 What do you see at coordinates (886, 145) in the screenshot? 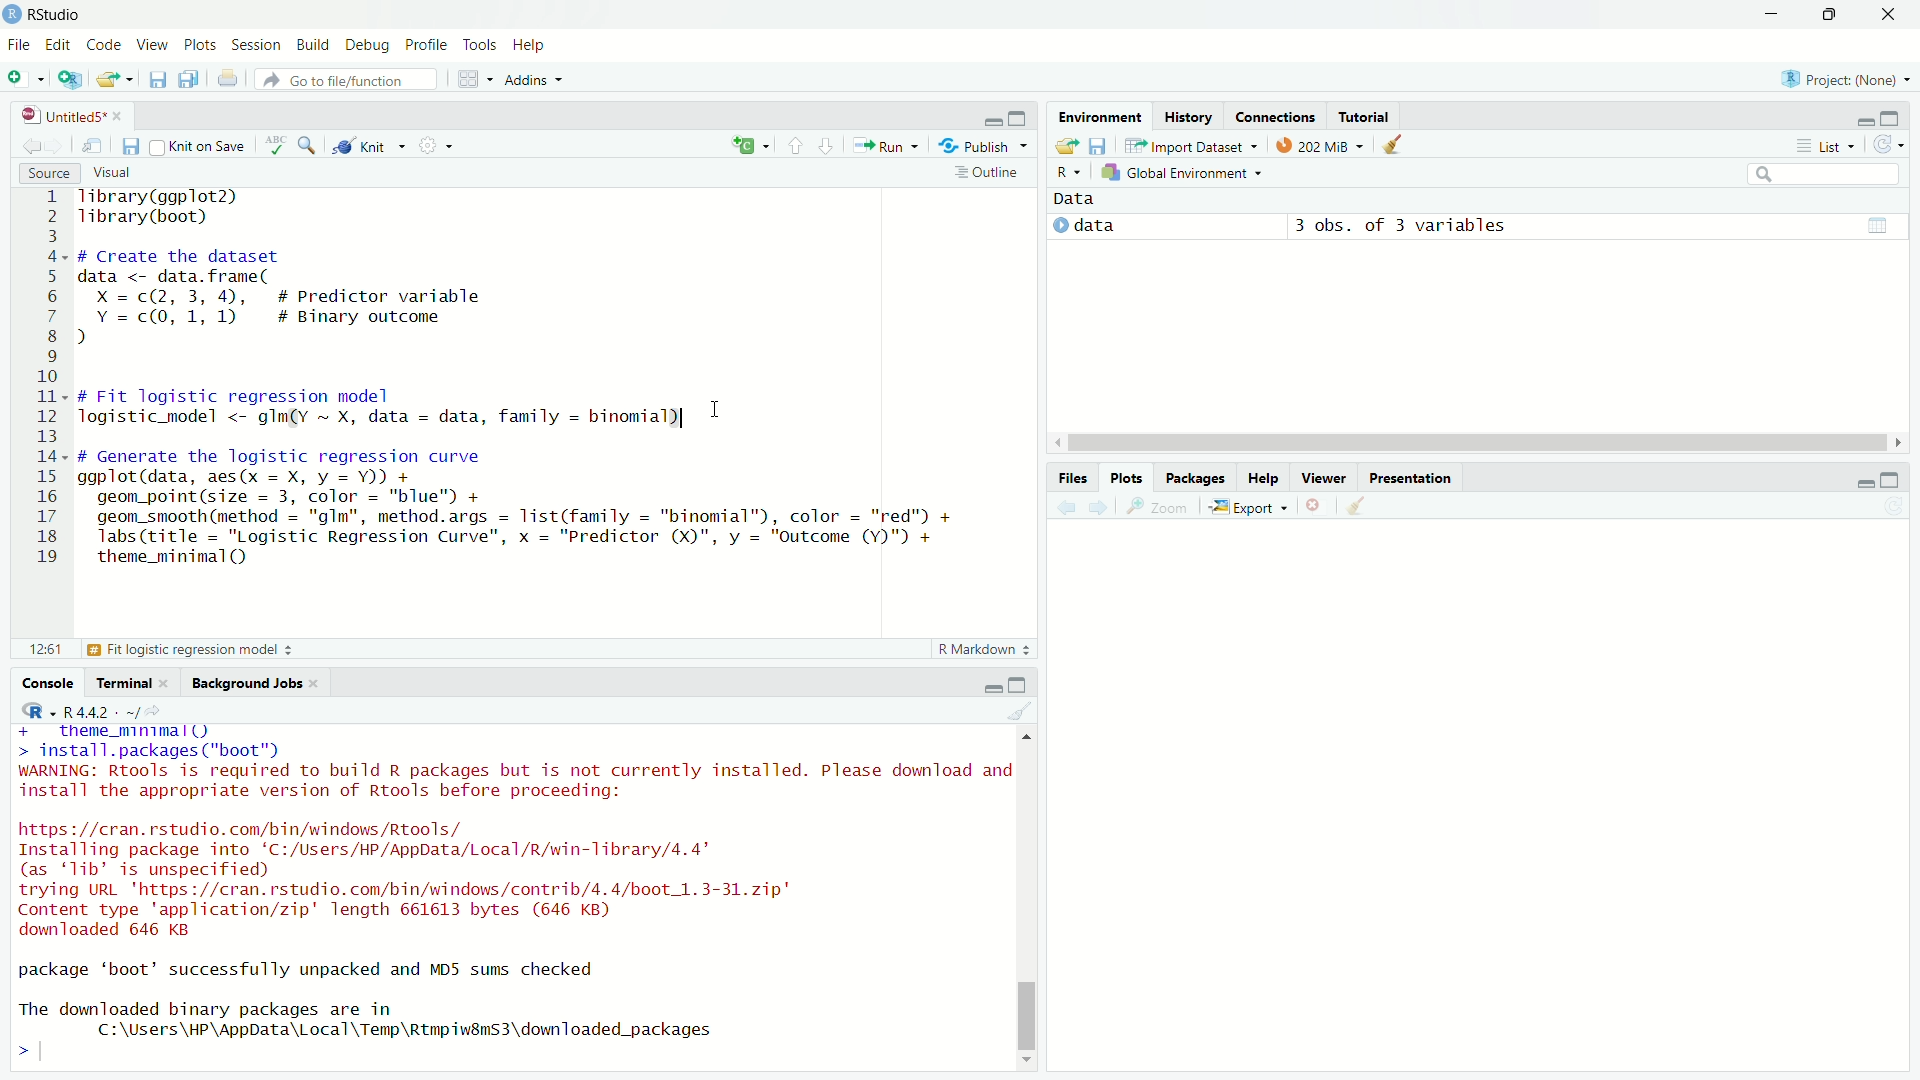
I see `Run` at bounding box center [886, 145].